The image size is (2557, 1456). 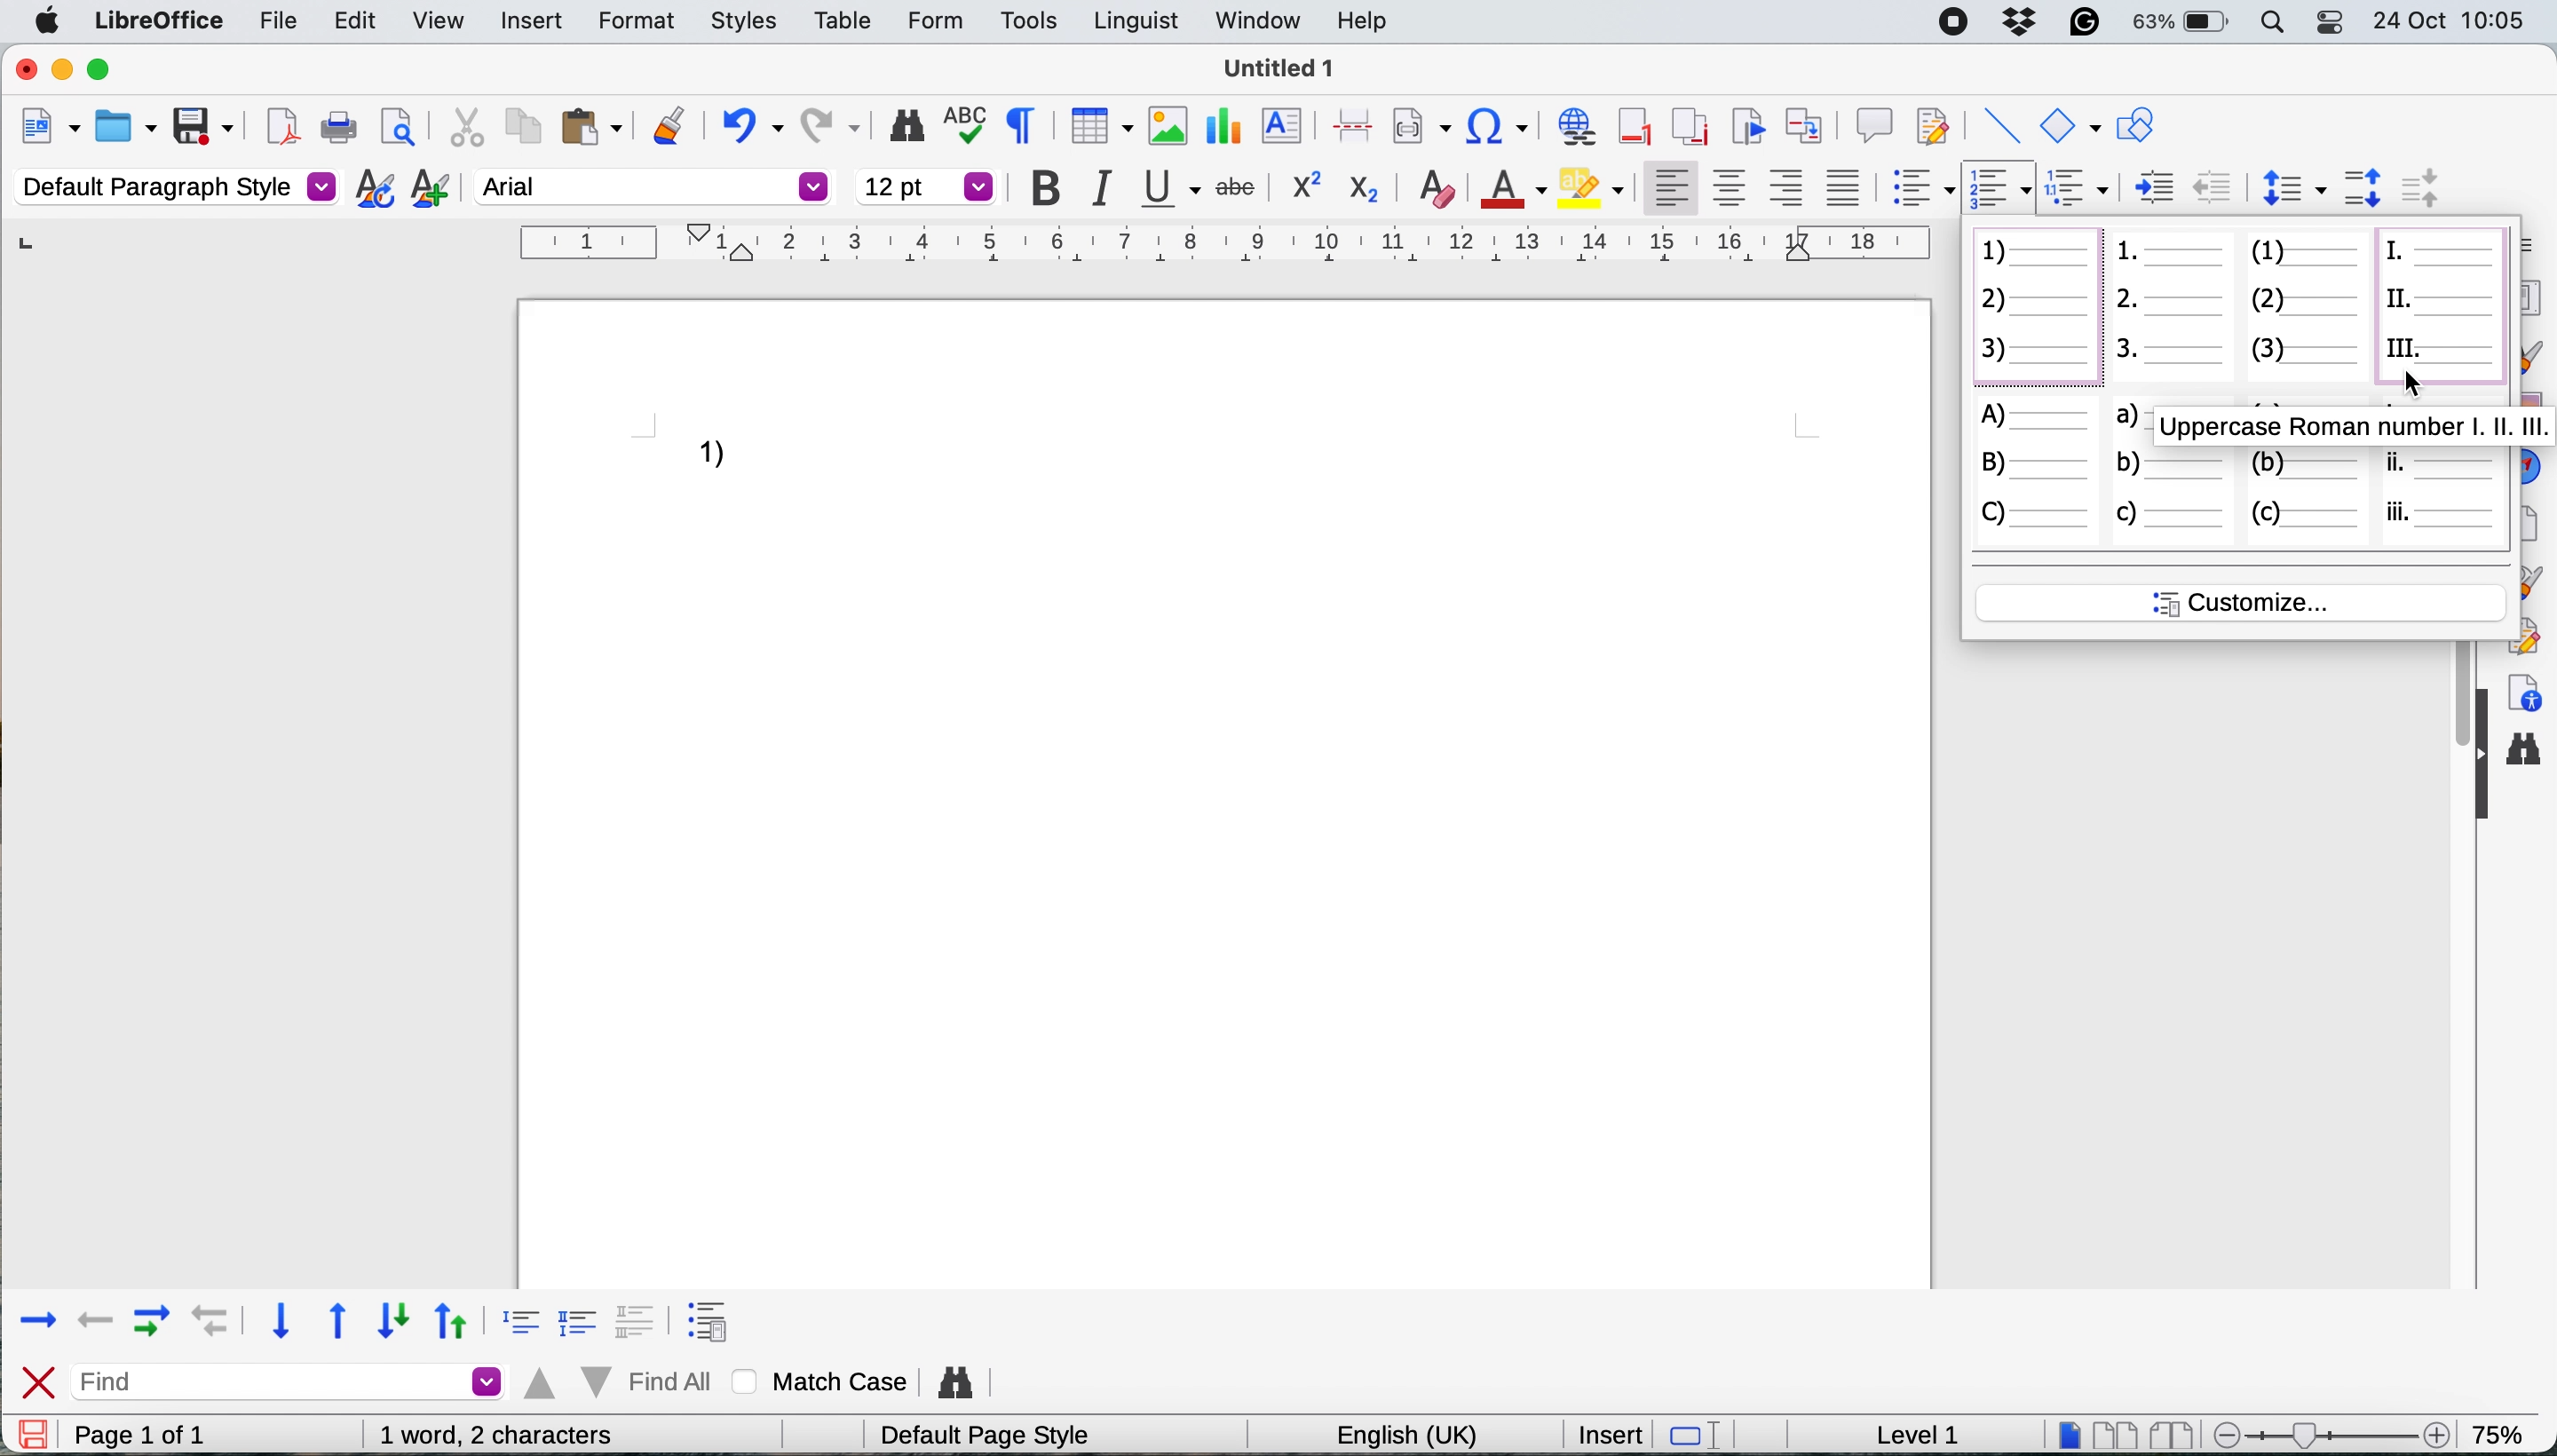 What do you see at coordinates (2085, 187) in the screenshot?
I see `select outline format` at bounding box center [2085, 187].